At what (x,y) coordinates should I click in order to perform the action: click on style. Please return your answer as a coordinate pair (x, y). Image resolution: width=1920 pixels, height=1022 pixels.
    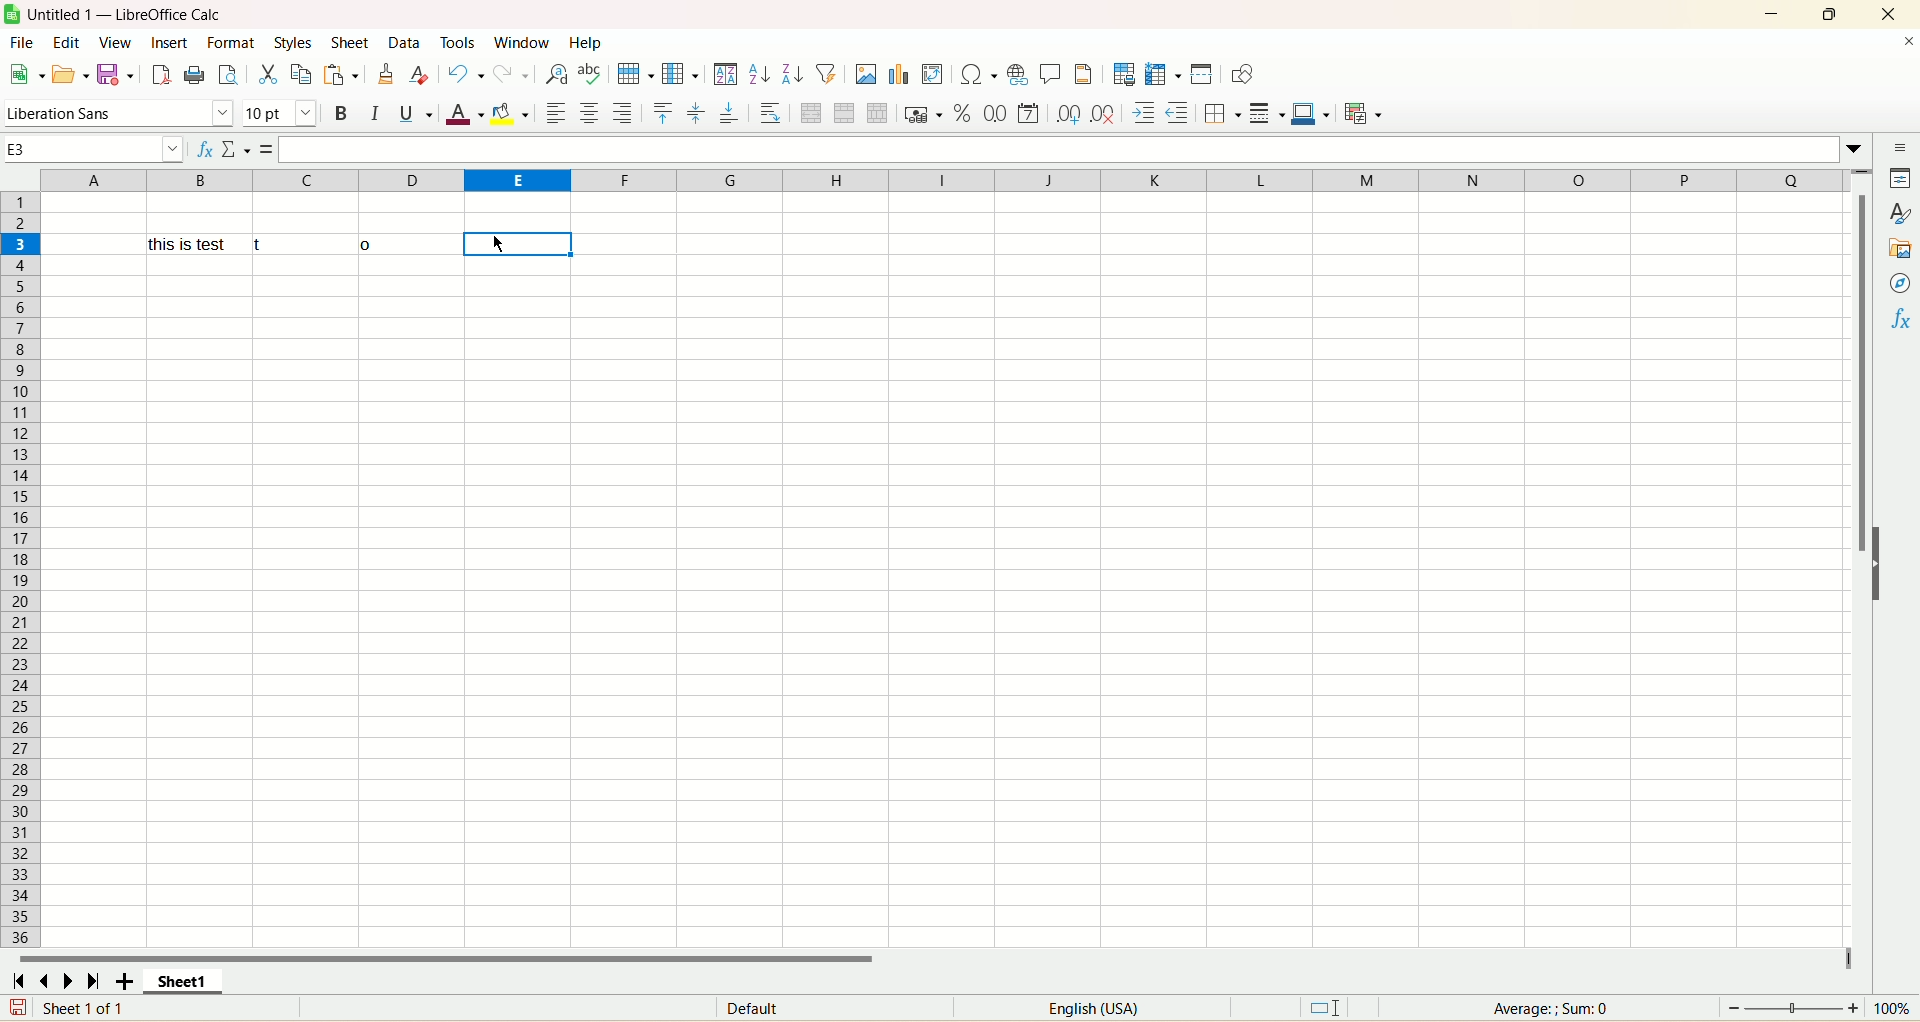
    Looking at the image, I should click on (1895, 214).